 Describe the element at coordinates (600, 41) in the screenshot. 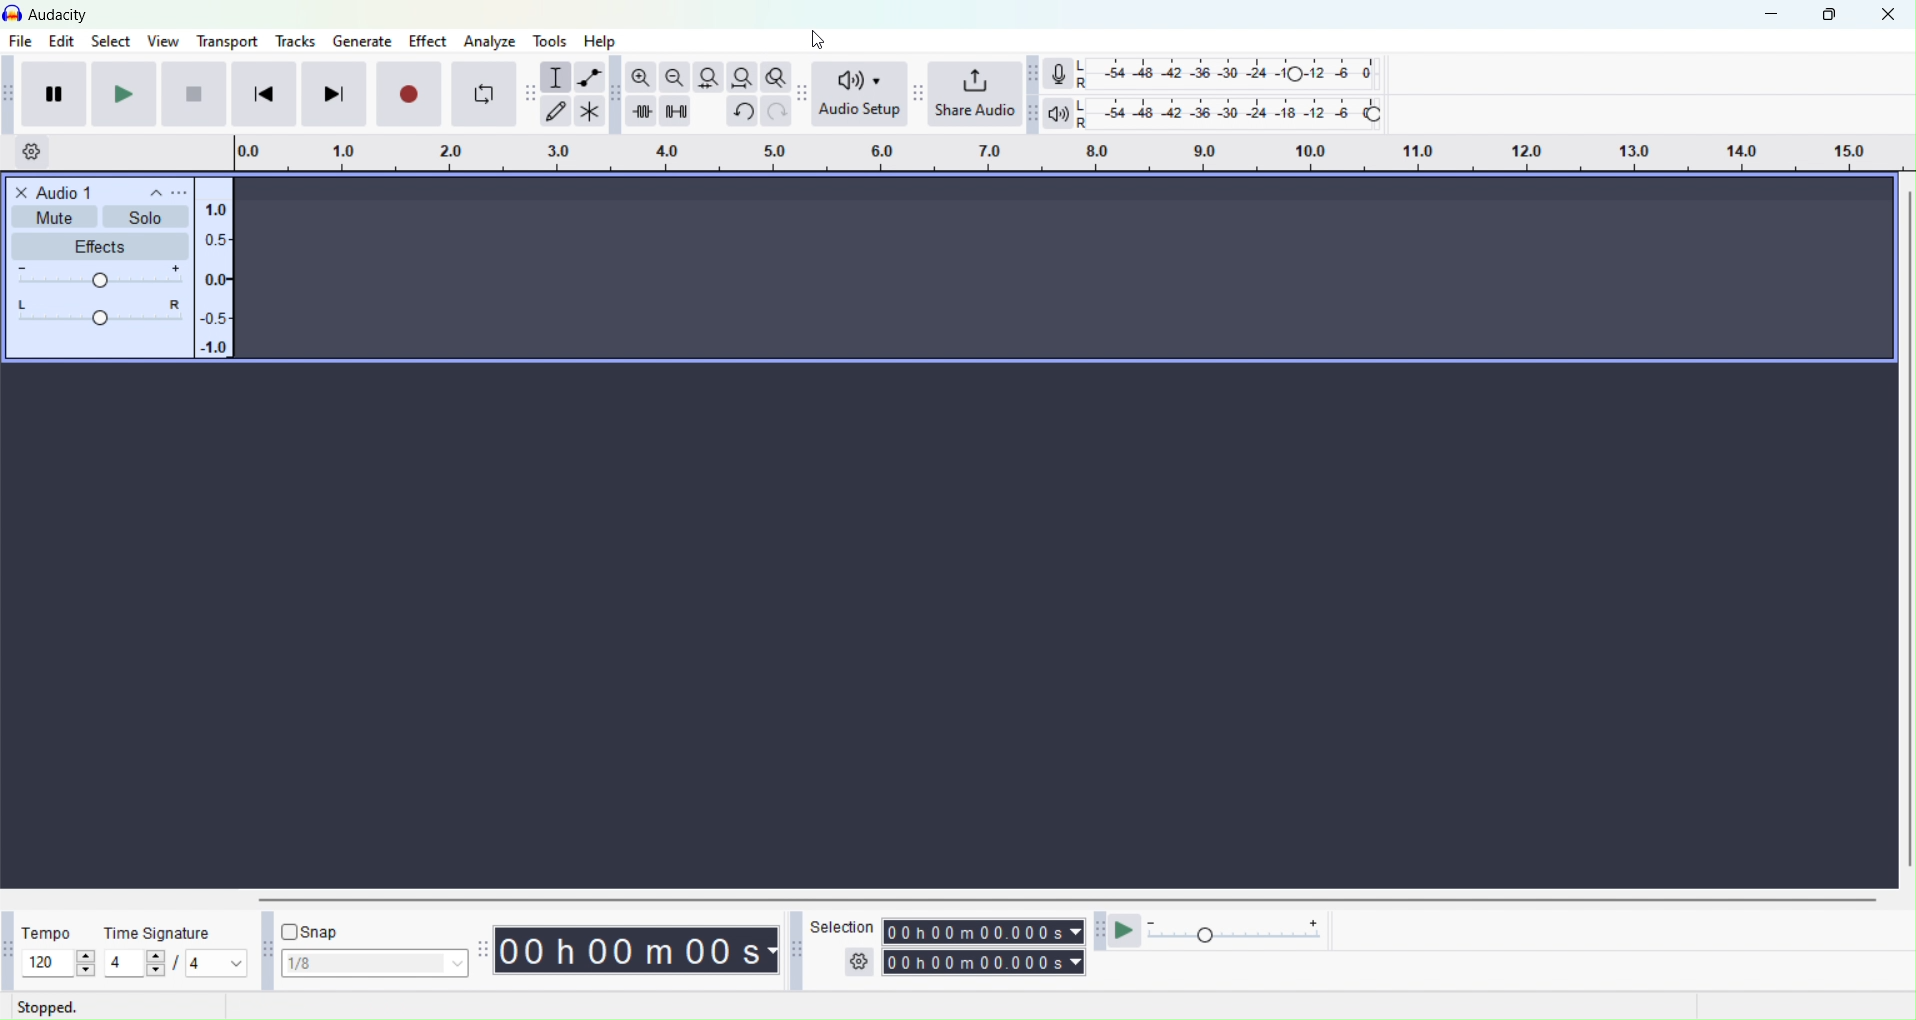

I see `Help` at that location.